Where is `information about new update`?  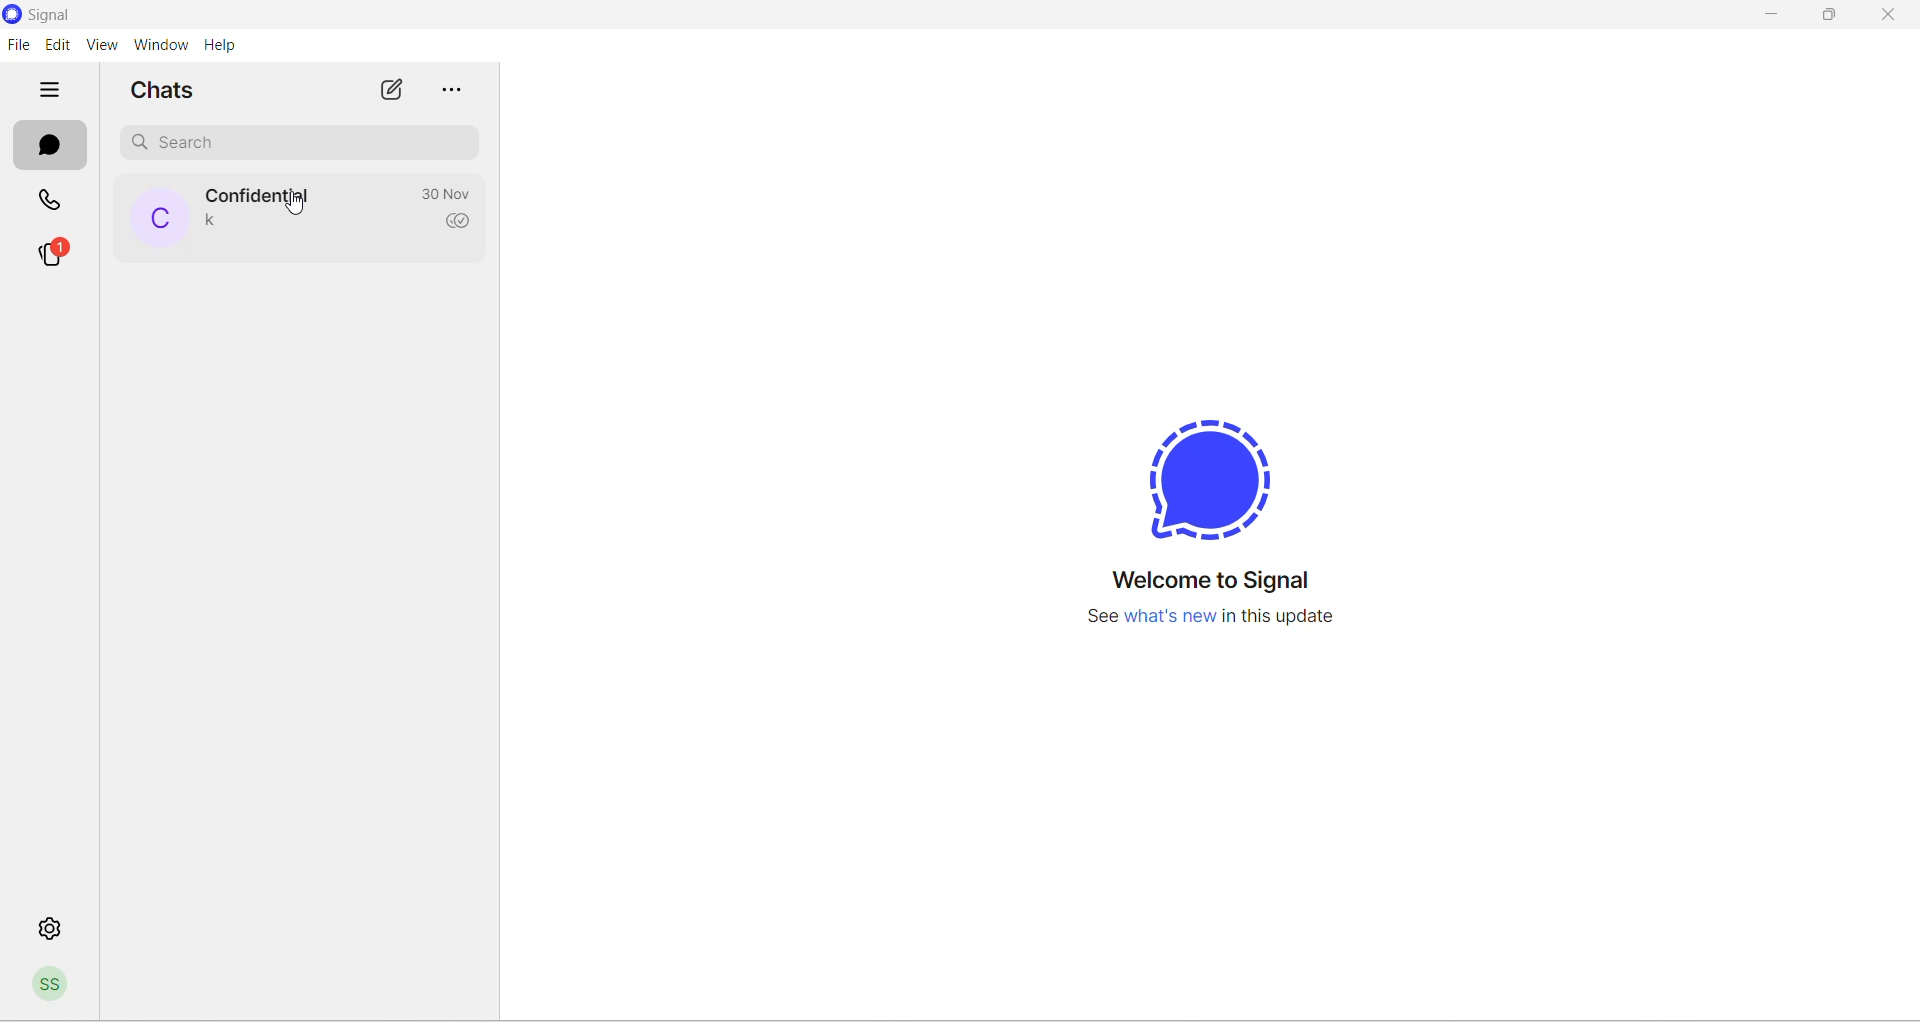 information about new update is located at coordinates (1222, 618).